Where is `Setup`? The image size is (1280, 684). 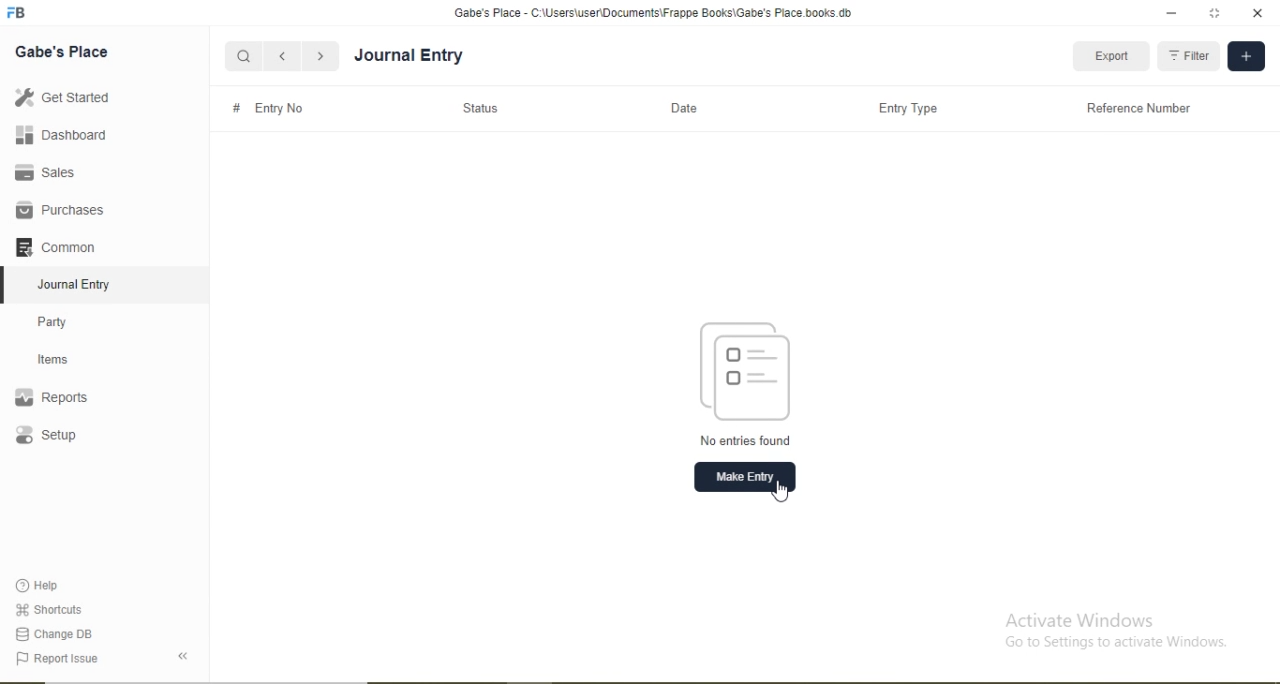
Setup is located at coordinates (75, 437).